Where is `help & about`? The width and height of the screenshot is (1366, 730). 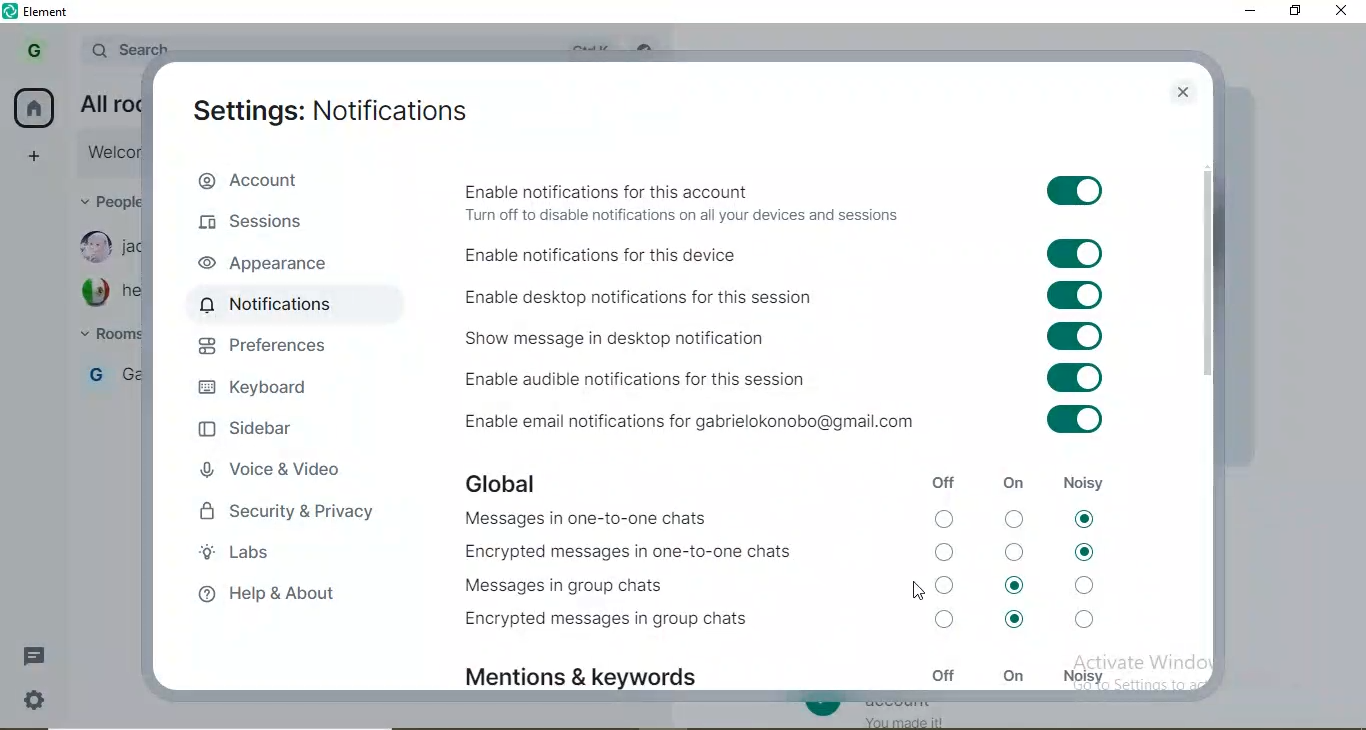
help & about is located at coordinates (282, 595).